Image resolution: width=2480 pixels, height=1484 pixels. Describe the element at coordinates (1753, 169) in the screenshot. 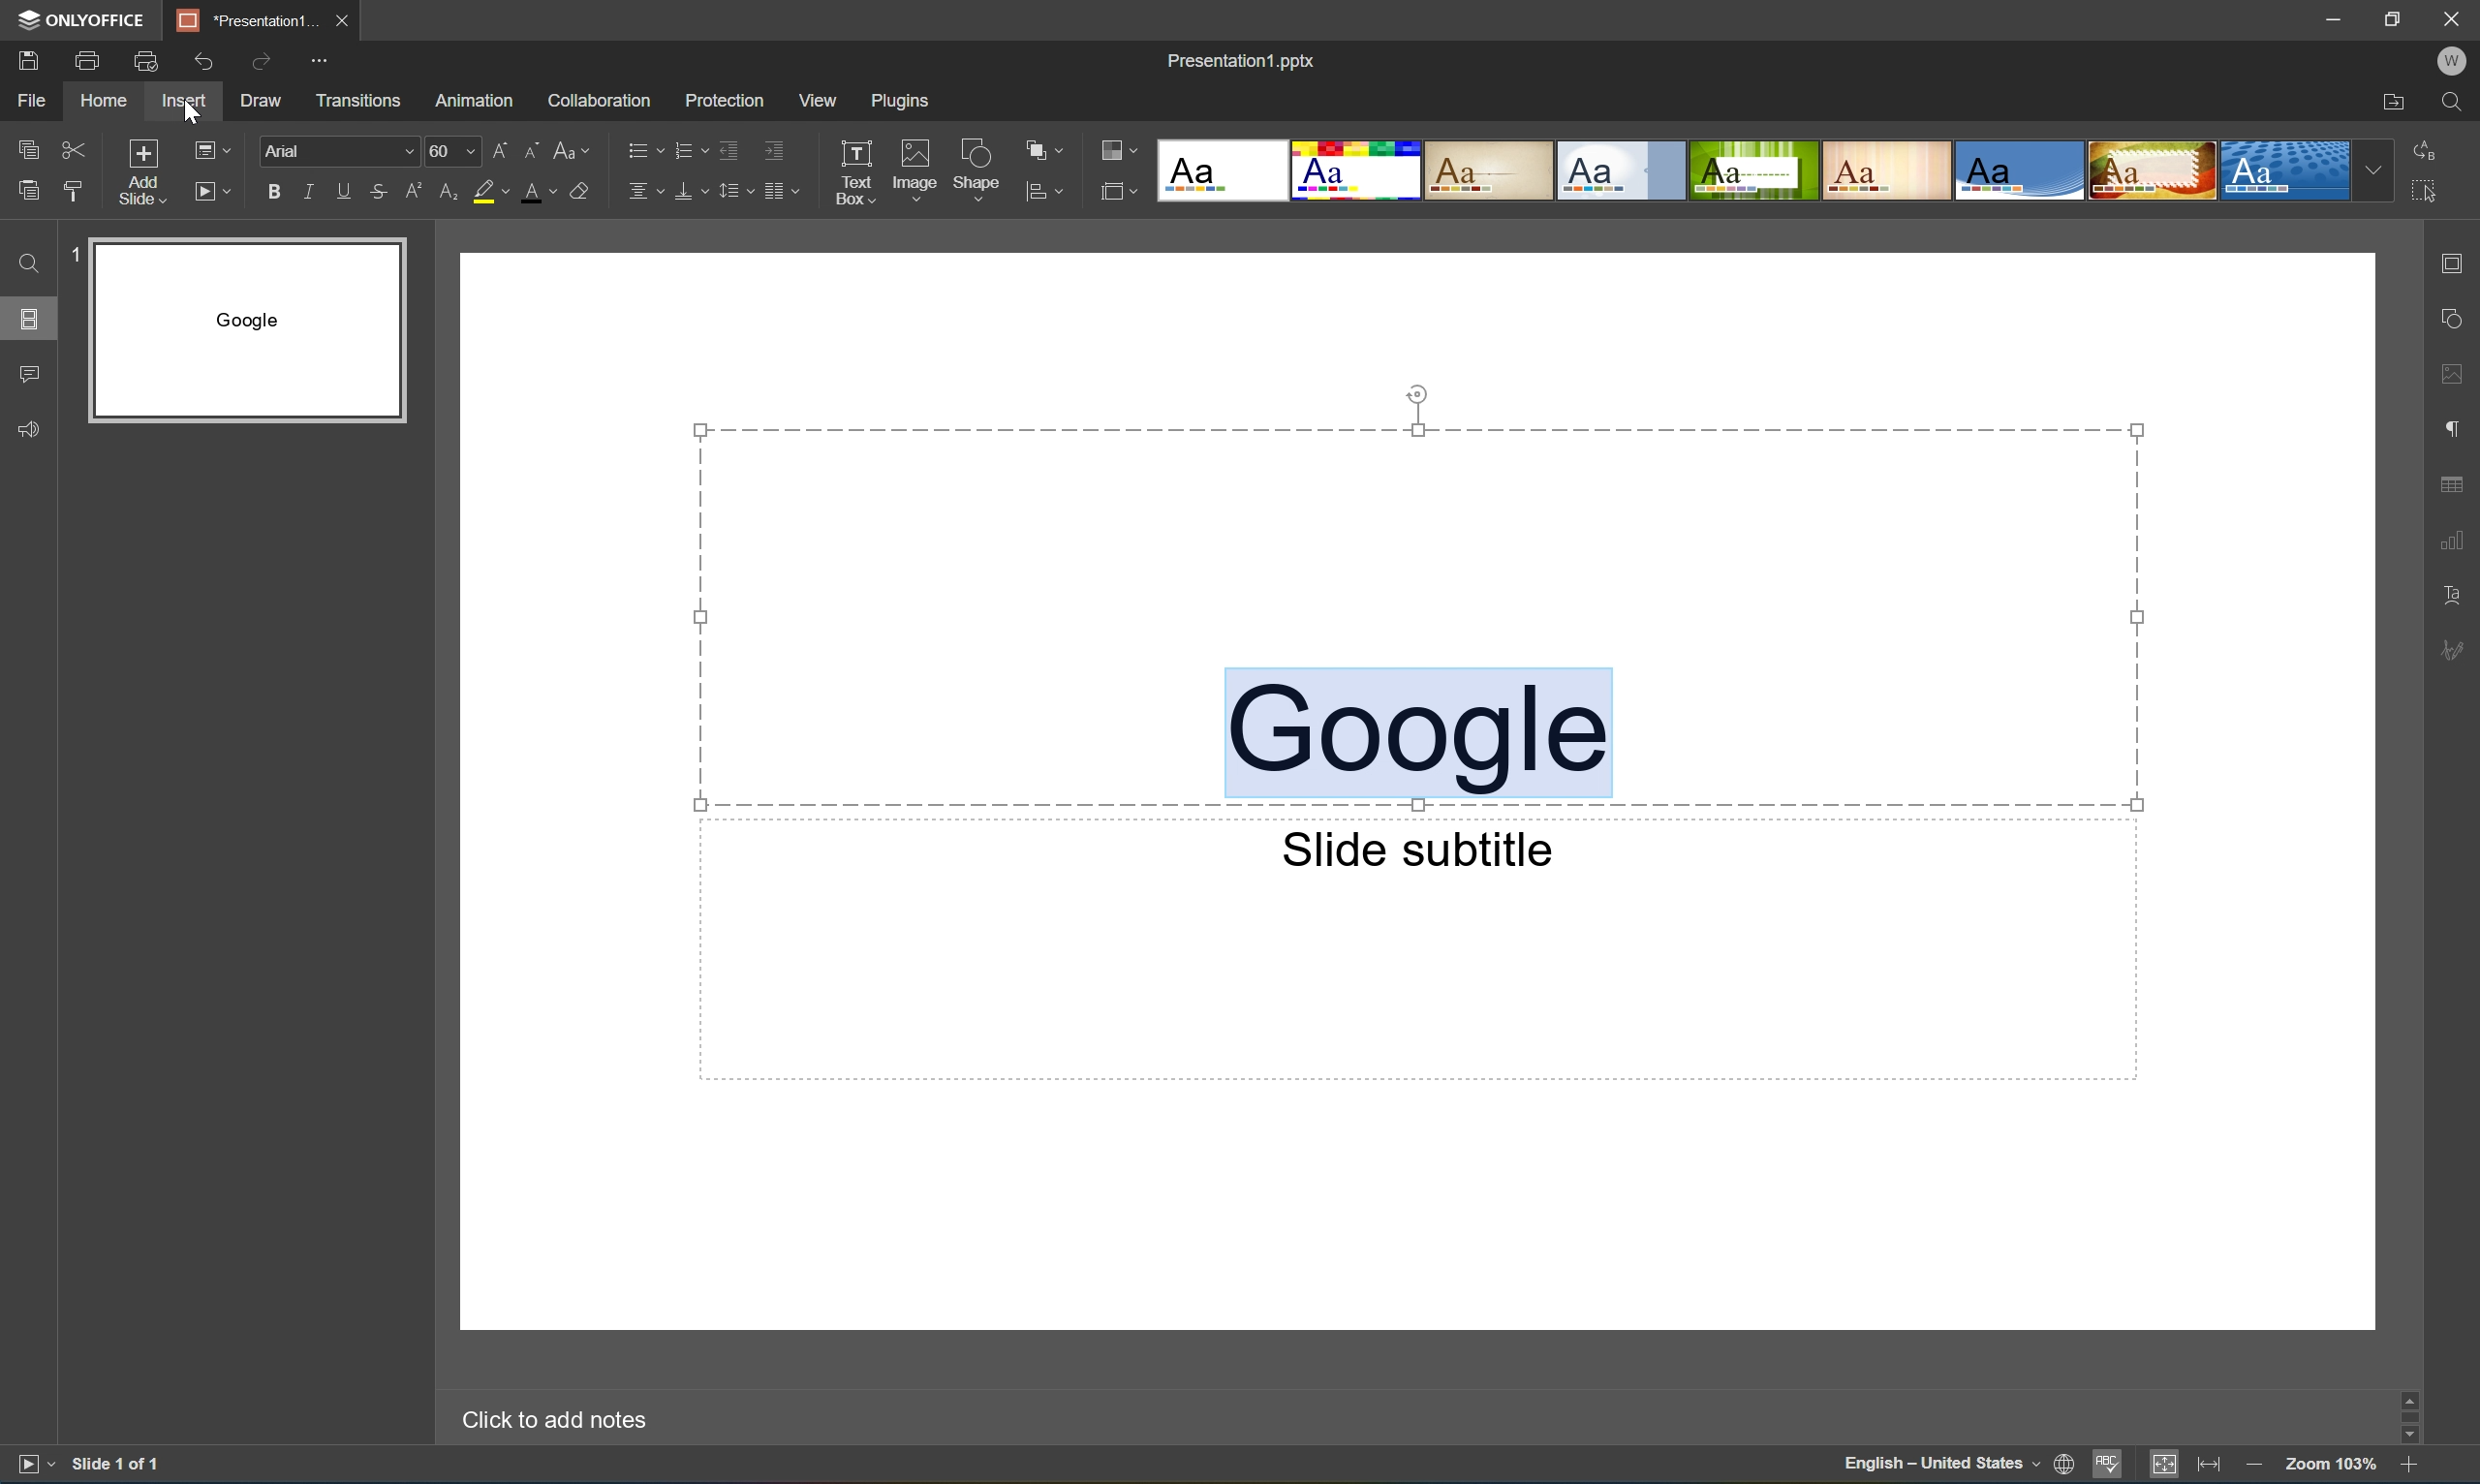

I see `Green Leaf` at that location.